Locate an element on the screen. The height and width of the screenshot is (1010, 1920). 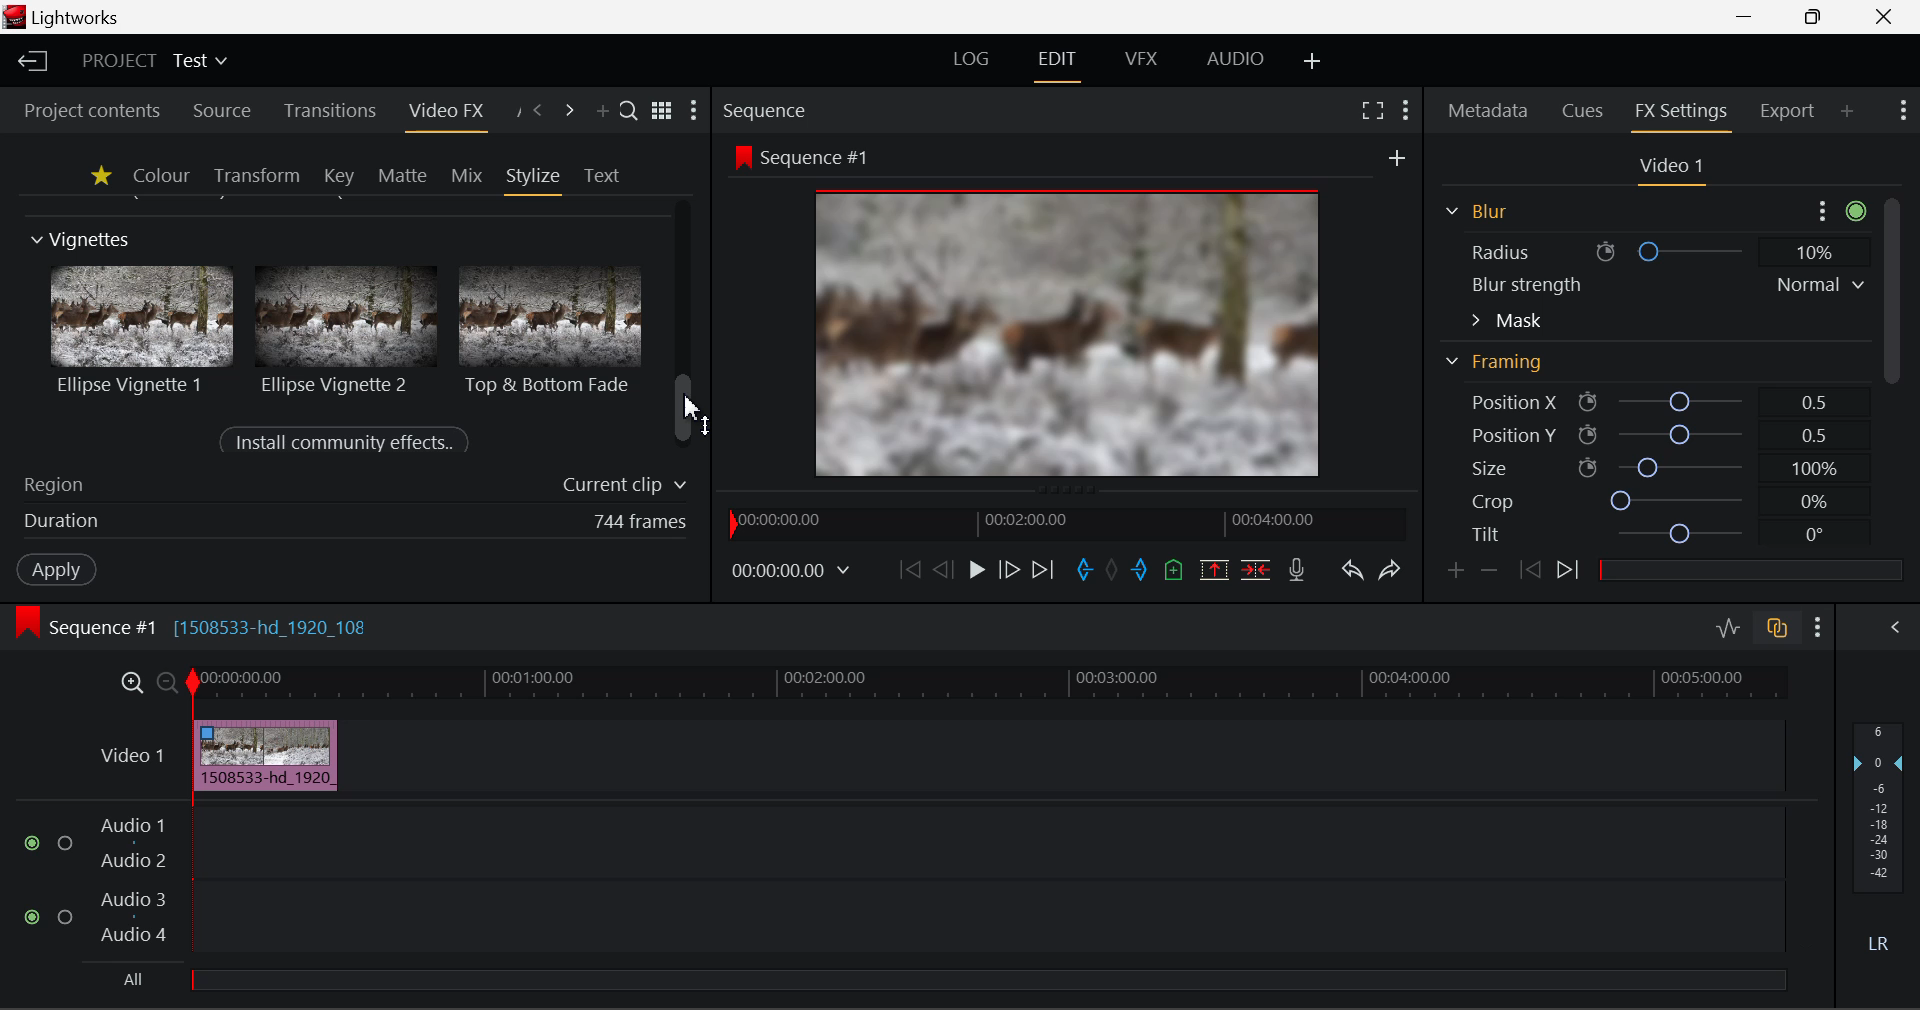
Metadata Panel is located at coordinates (1486, 112).